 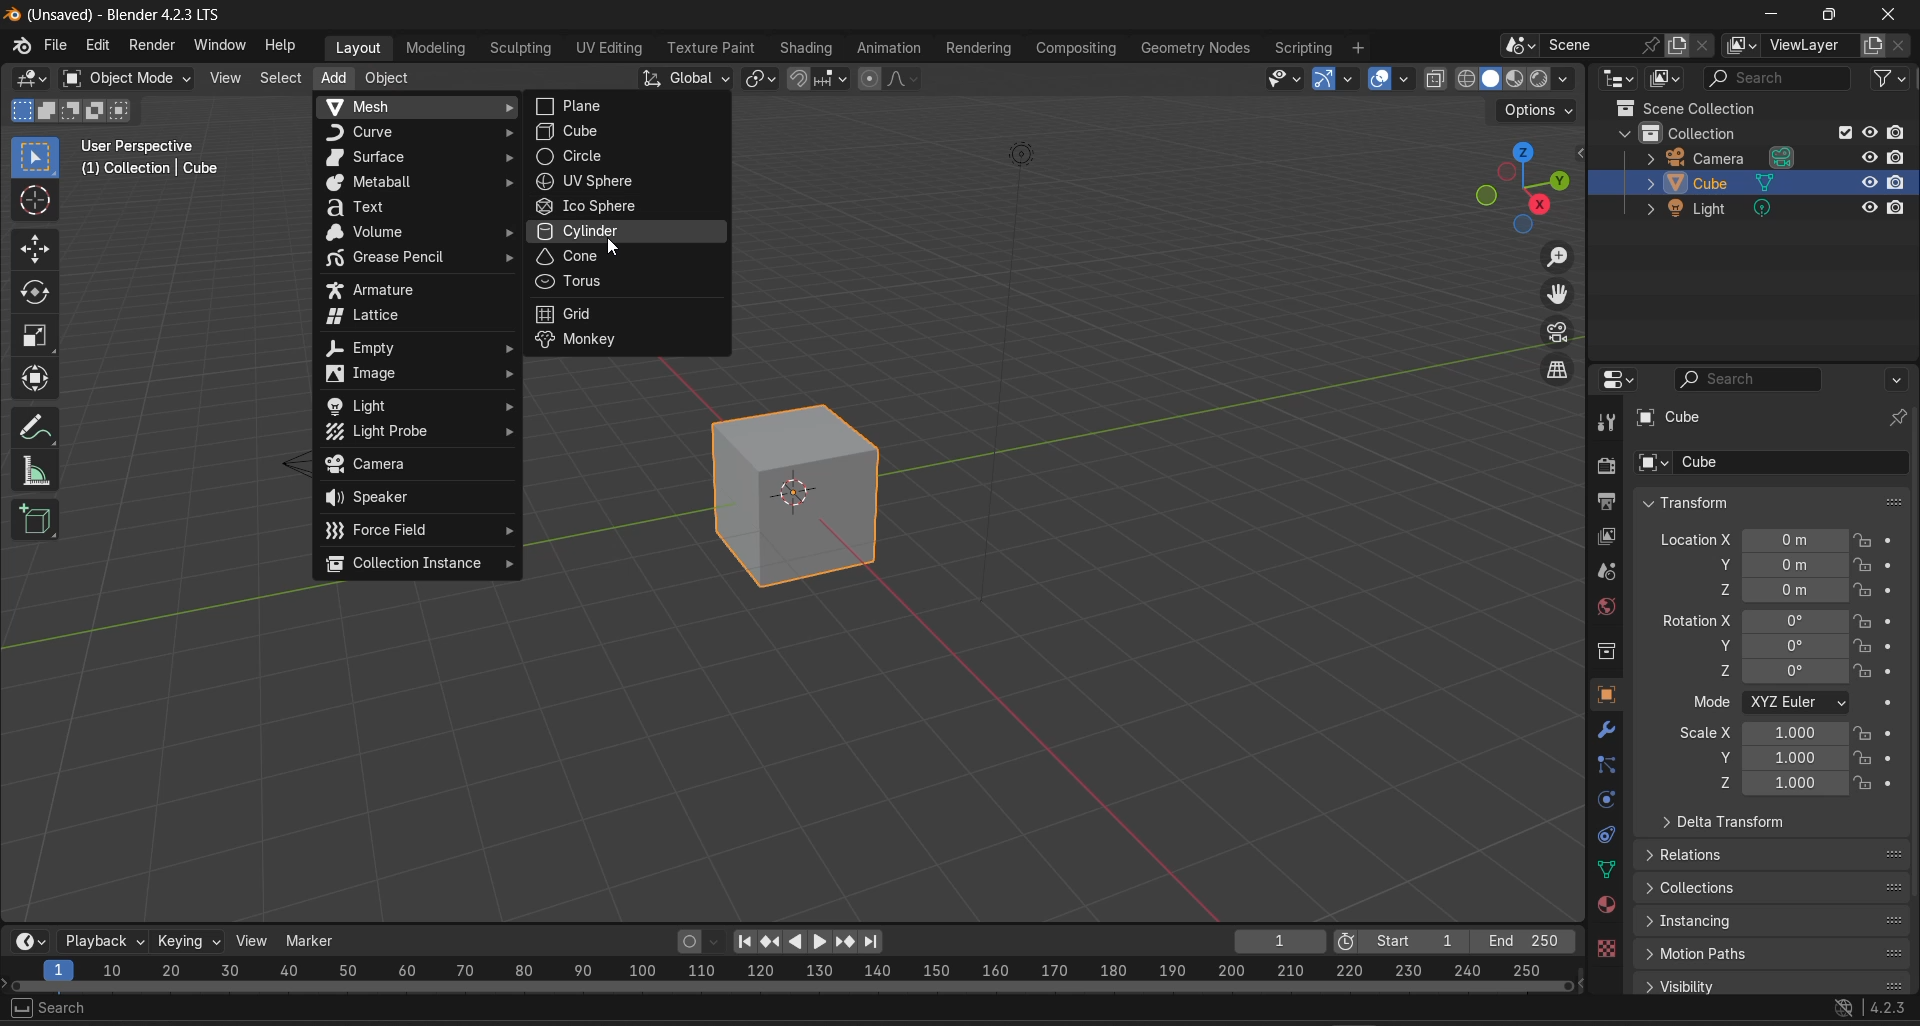 I want to click on world, so click(x=1604, y=607).